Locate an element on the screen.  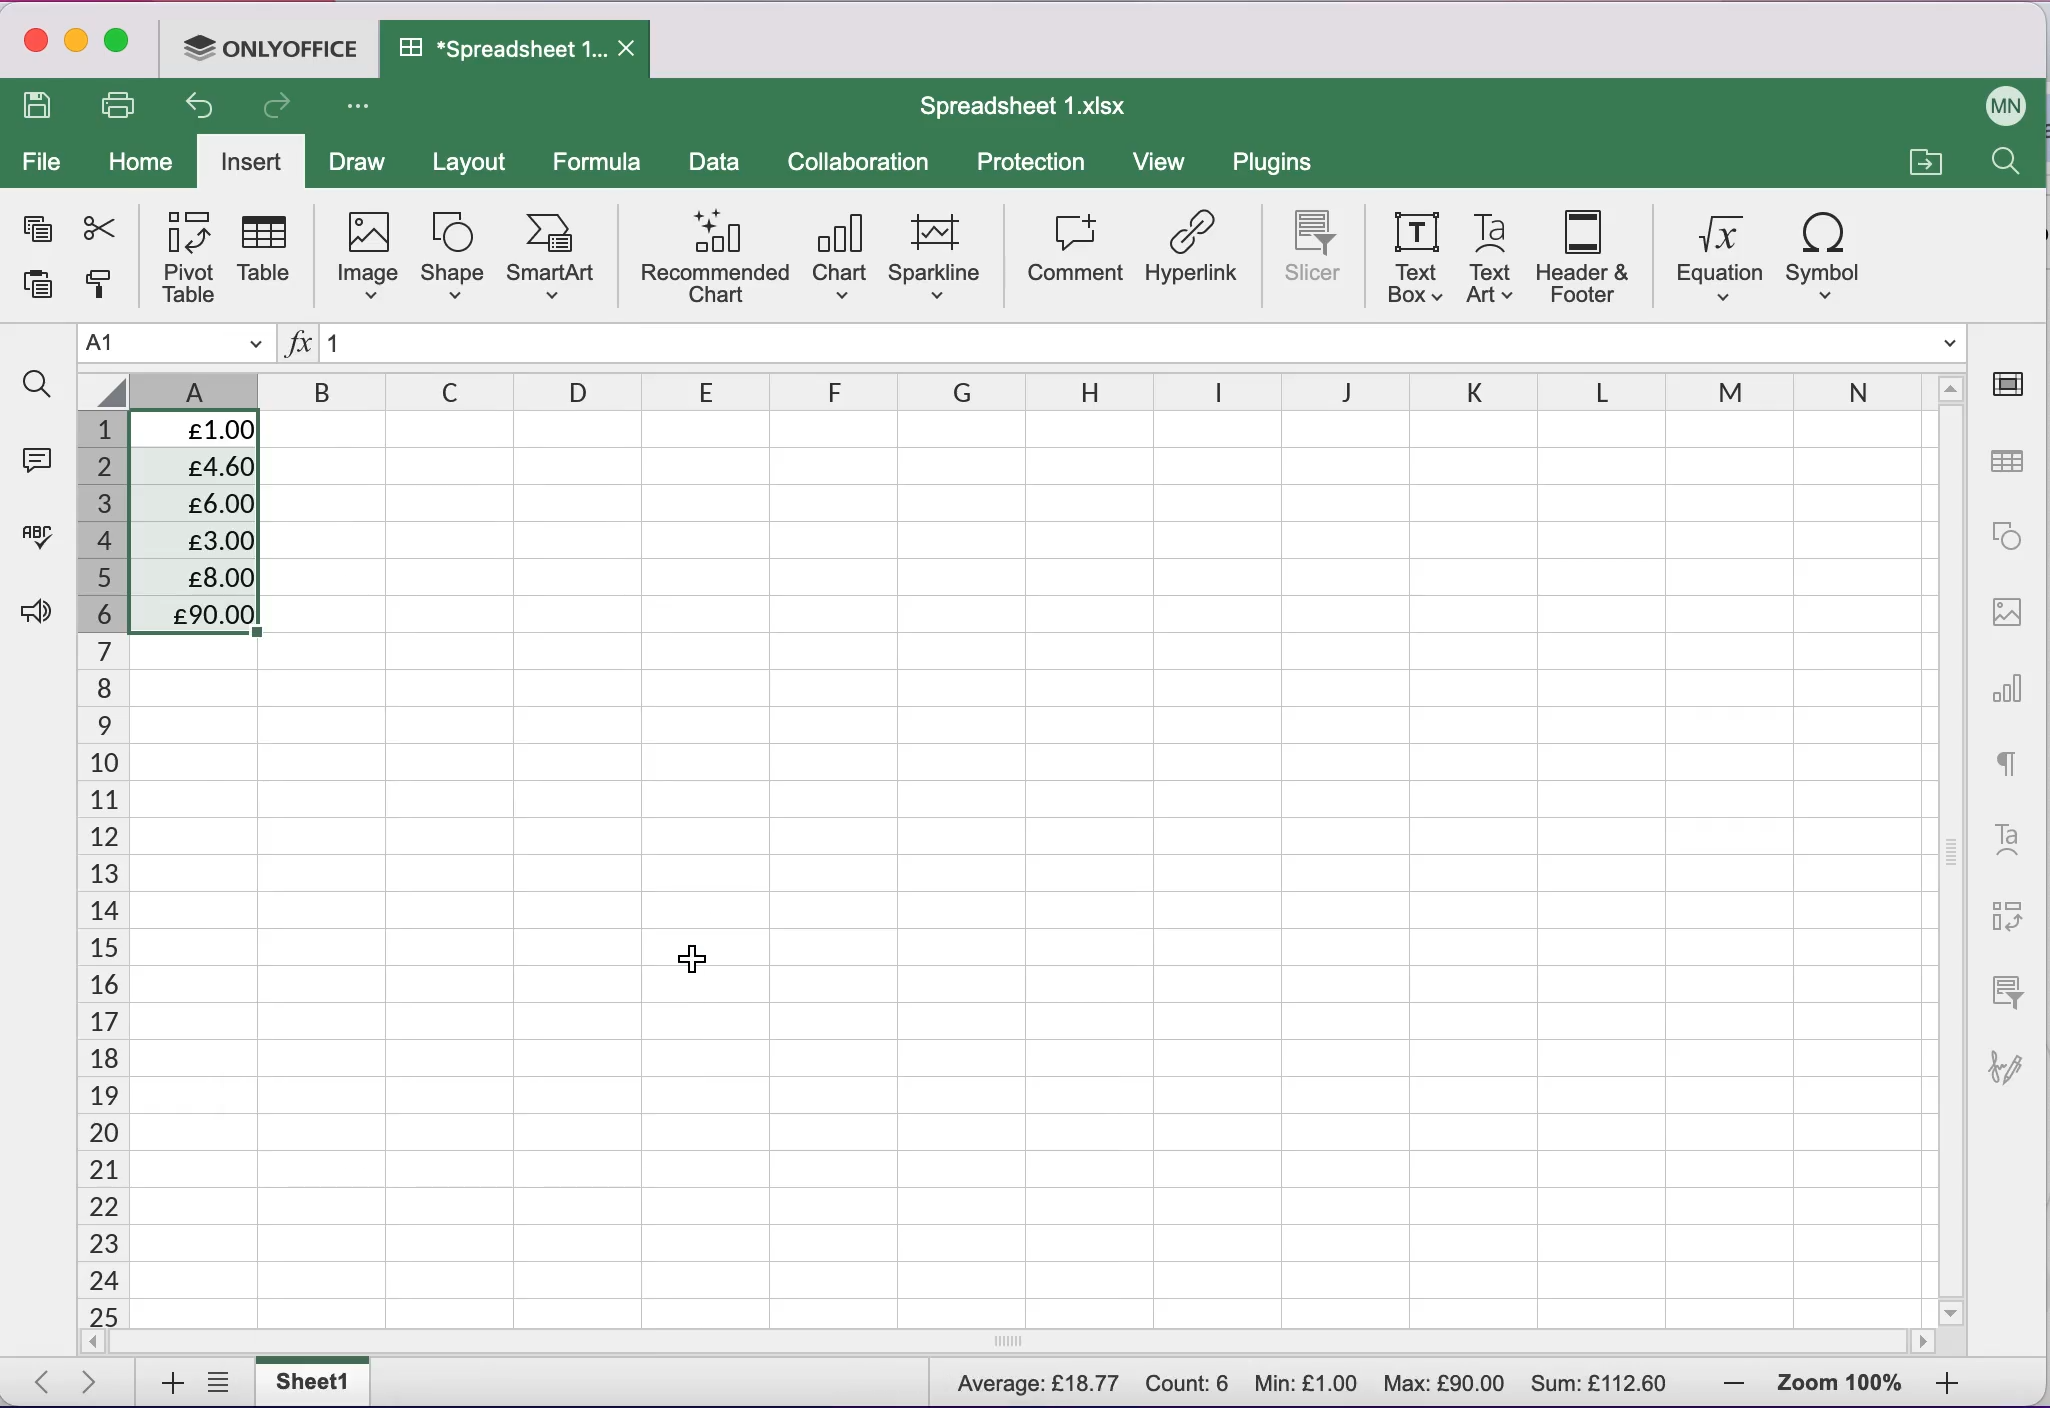
open a file location is located at coordinates (1930, 163).